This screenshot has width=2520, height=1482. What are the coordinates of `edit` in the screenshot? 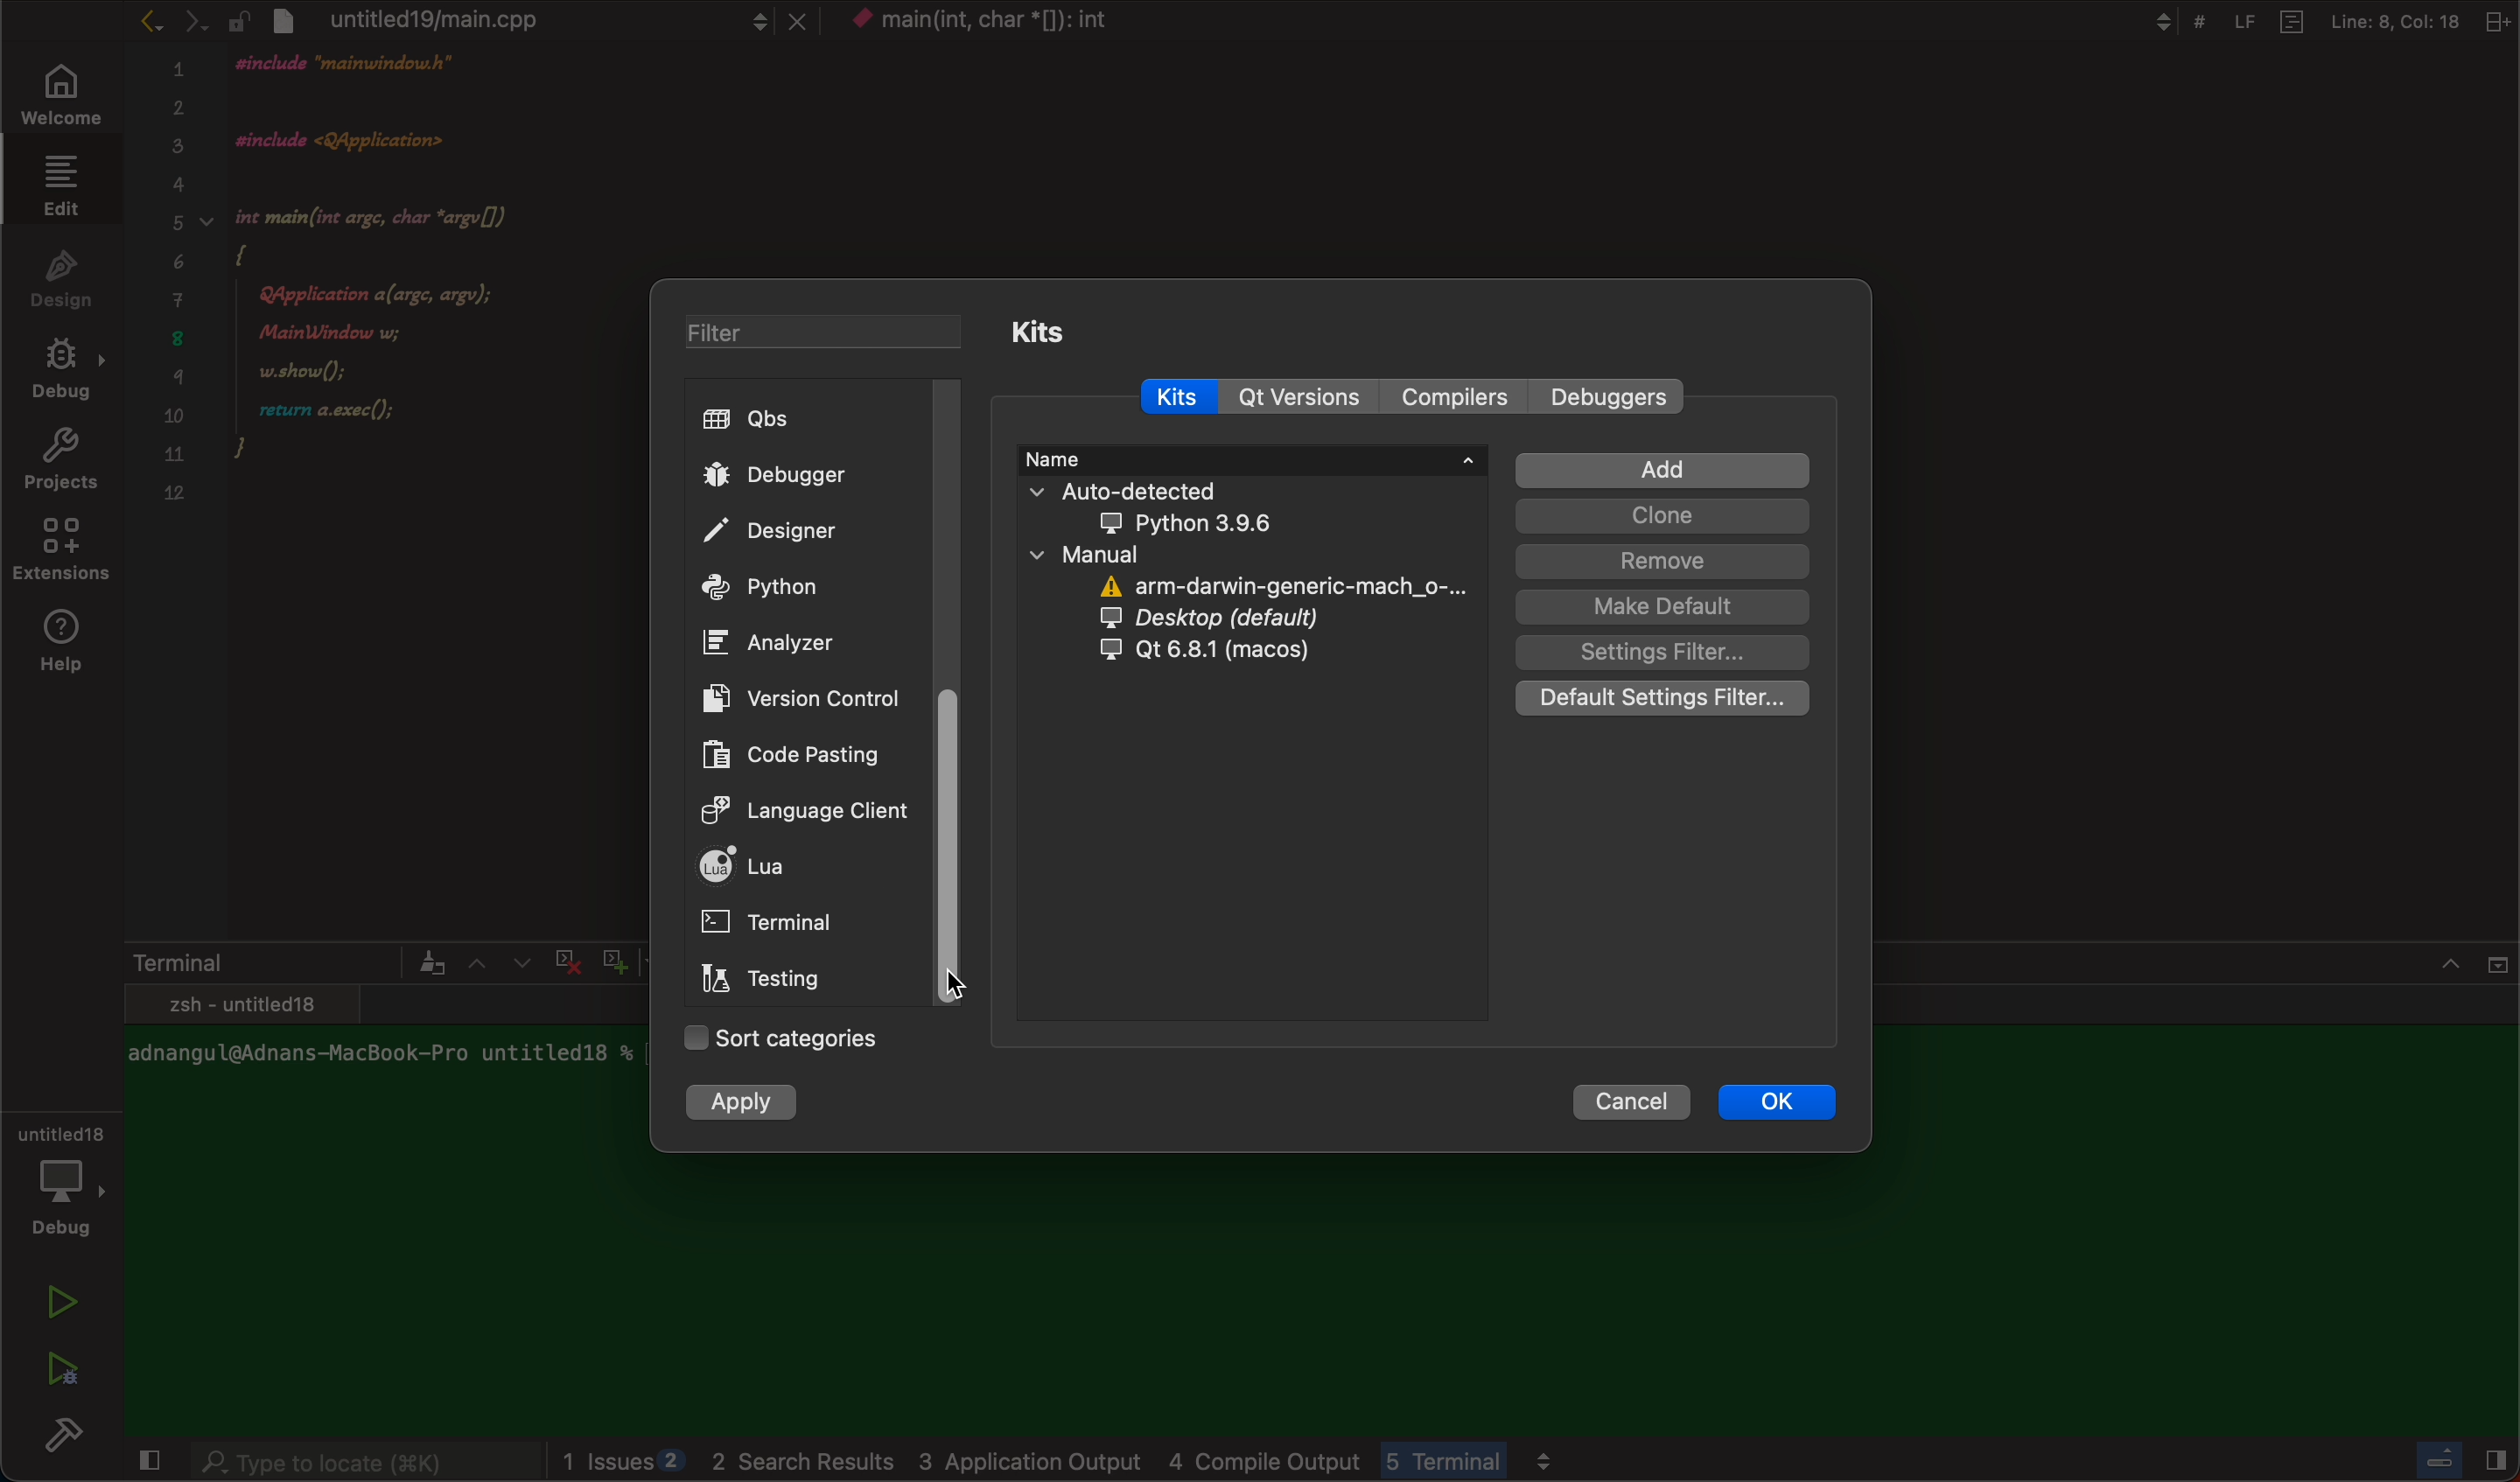 It's located at (56, 184).